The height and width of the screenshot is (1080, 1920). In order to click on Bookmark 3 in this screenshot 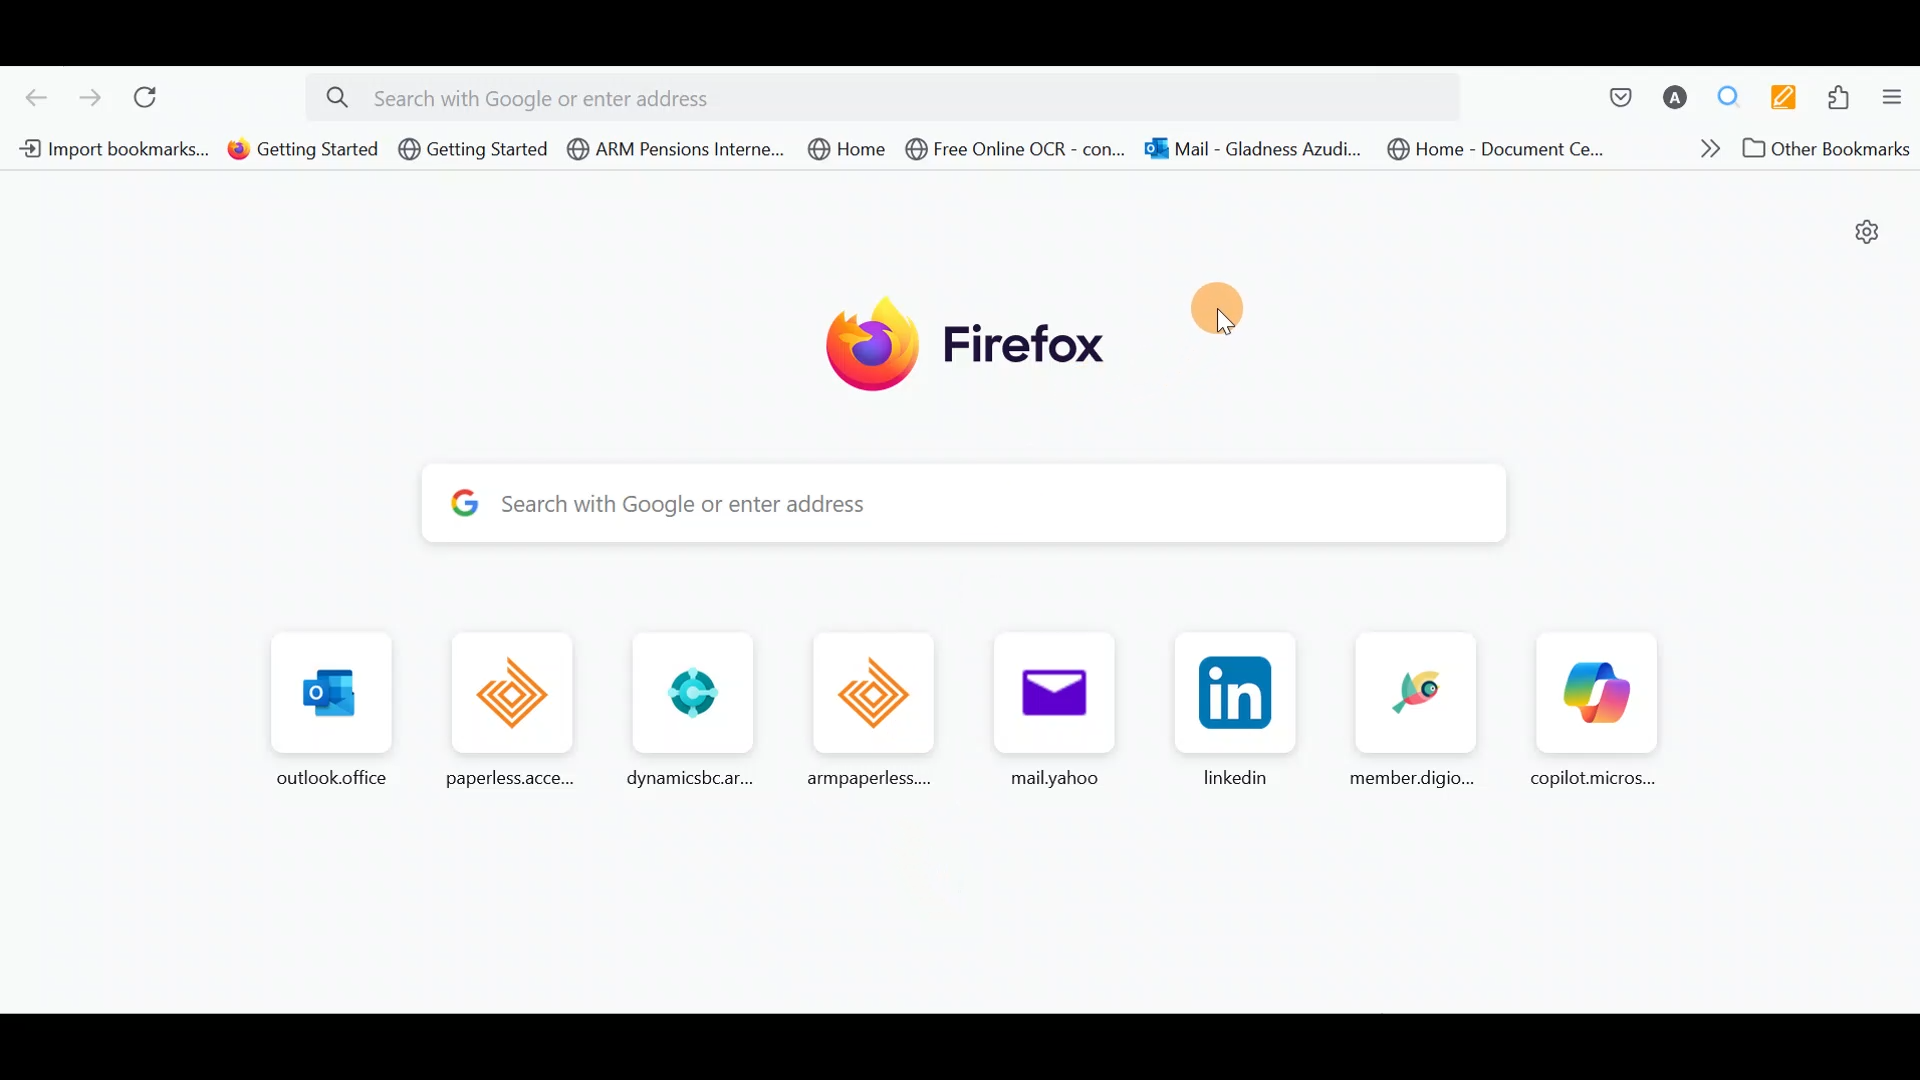, I will do `click(473, 149)`.